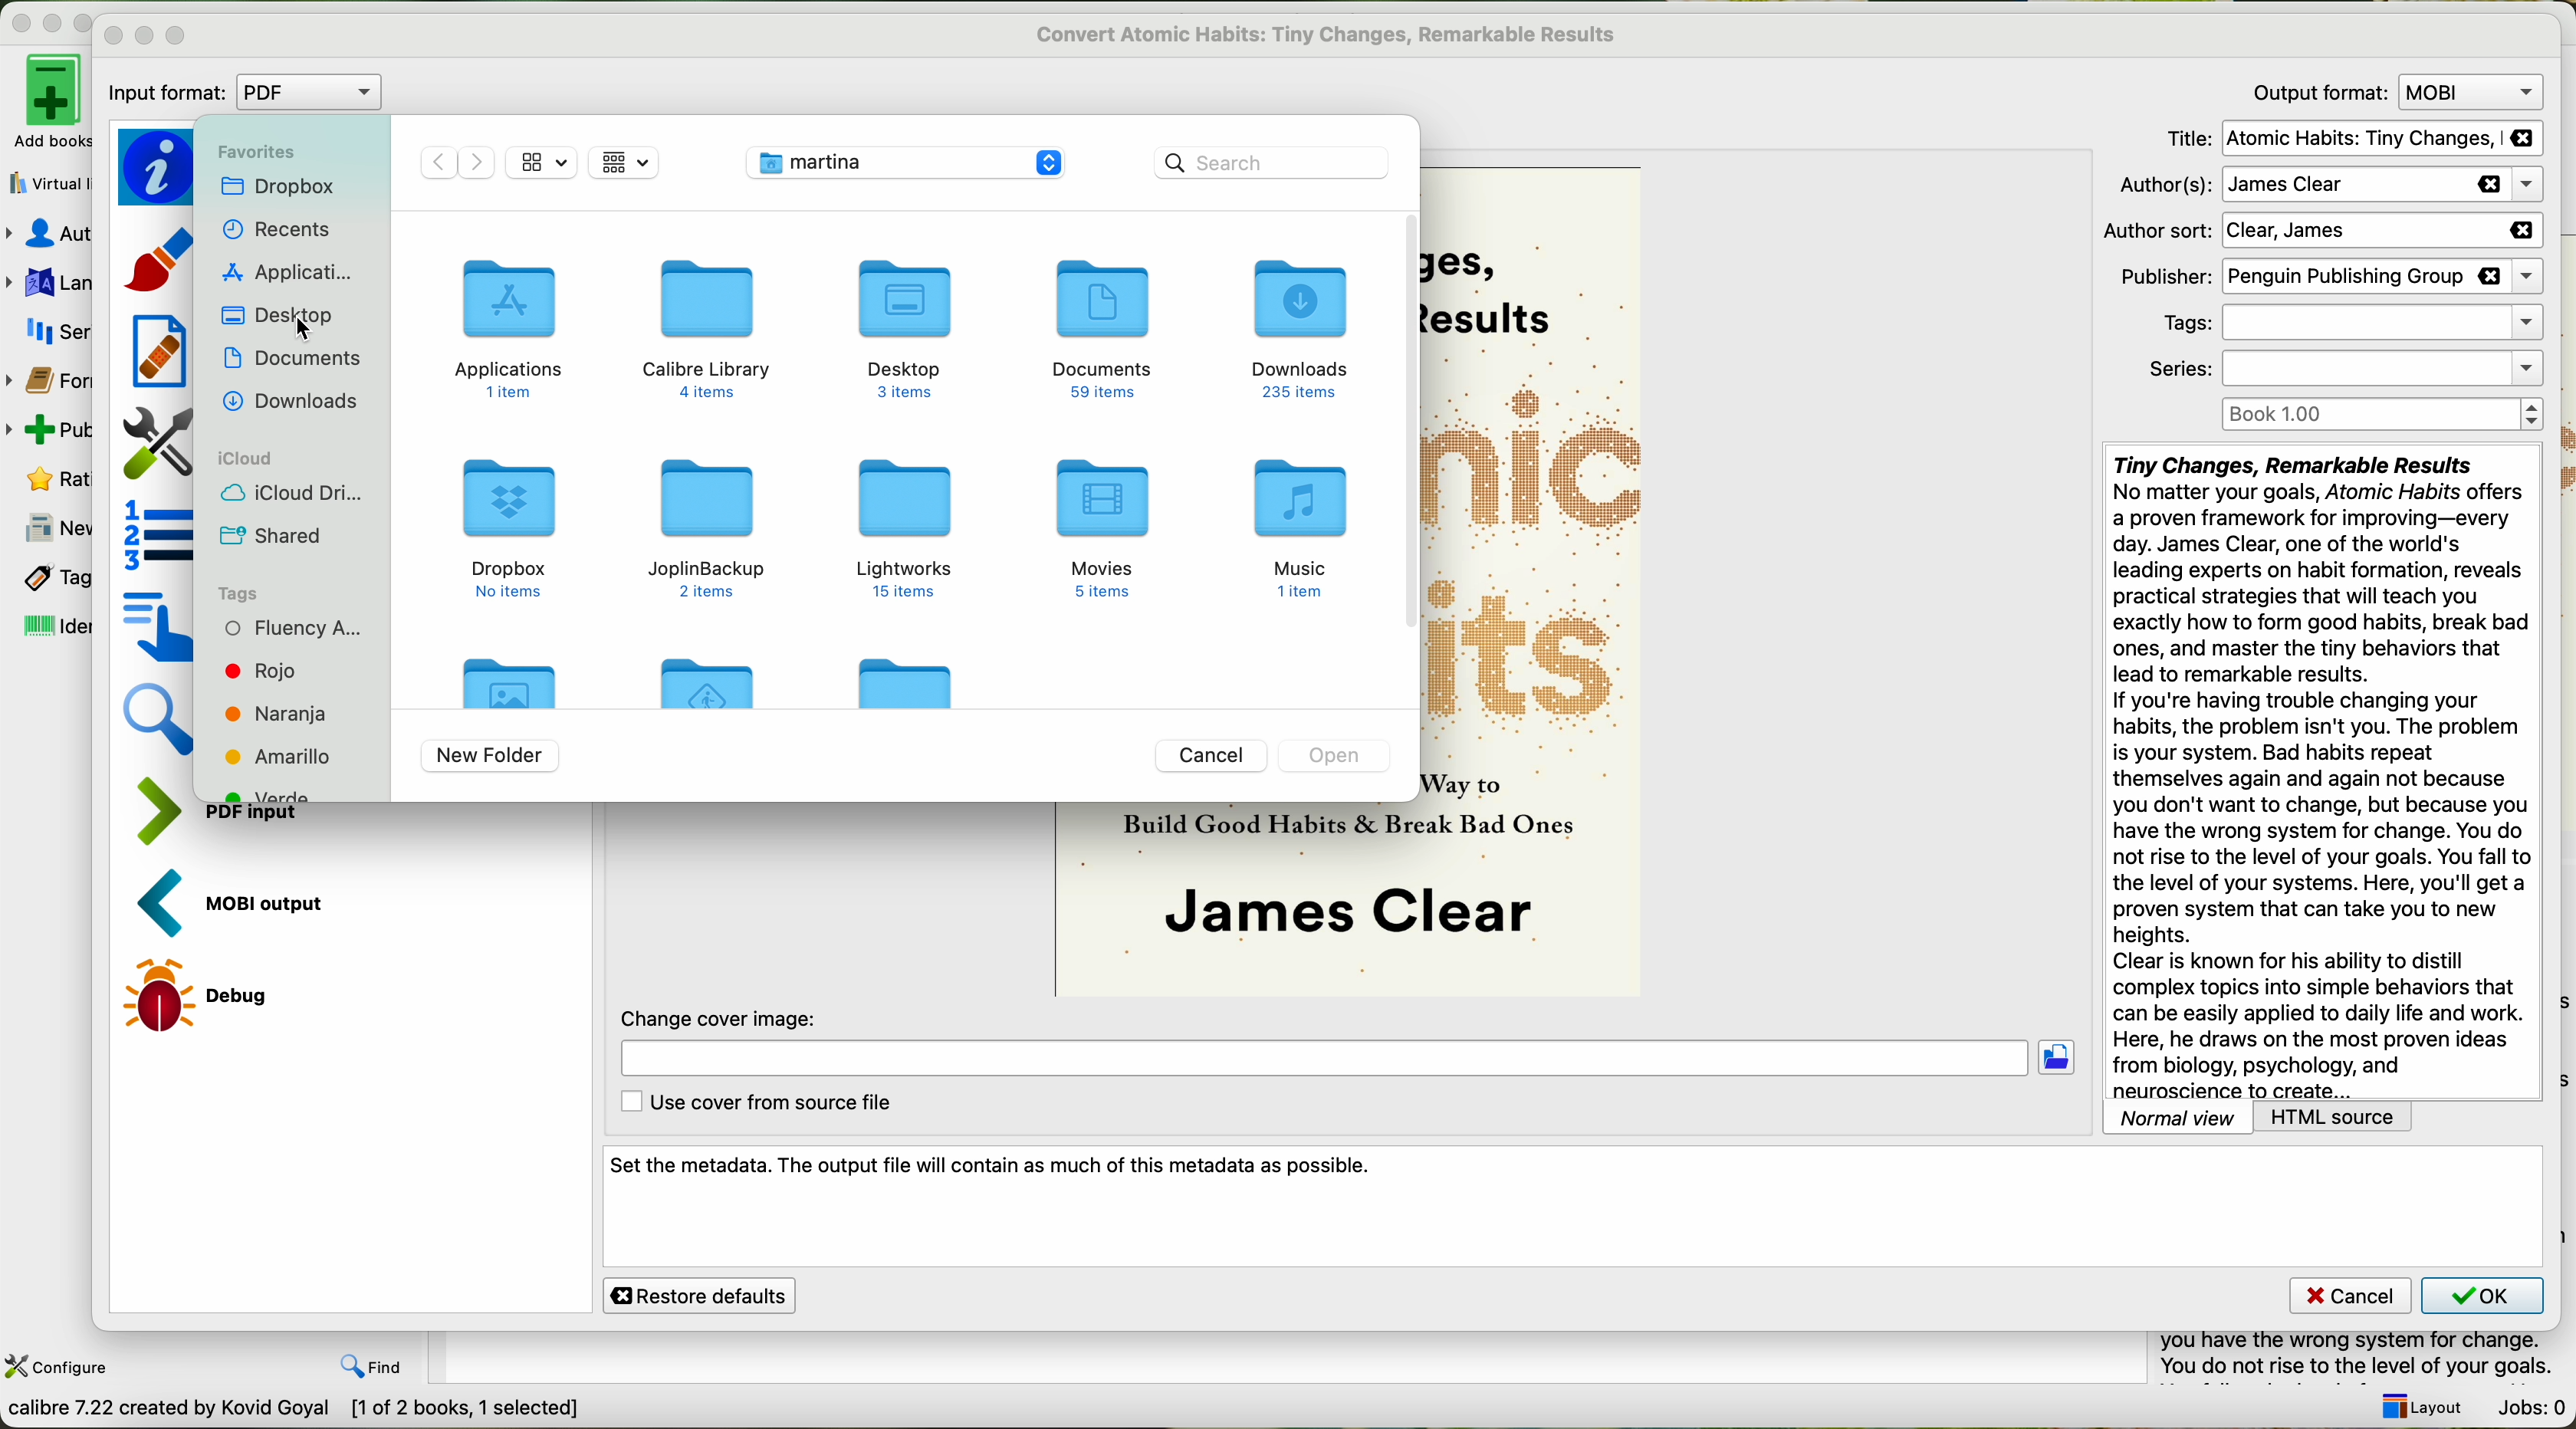  What do you see at coordinates (2178, 1117) in the screenshot?
I see `normal view` at bounding box center [2178, 1117].